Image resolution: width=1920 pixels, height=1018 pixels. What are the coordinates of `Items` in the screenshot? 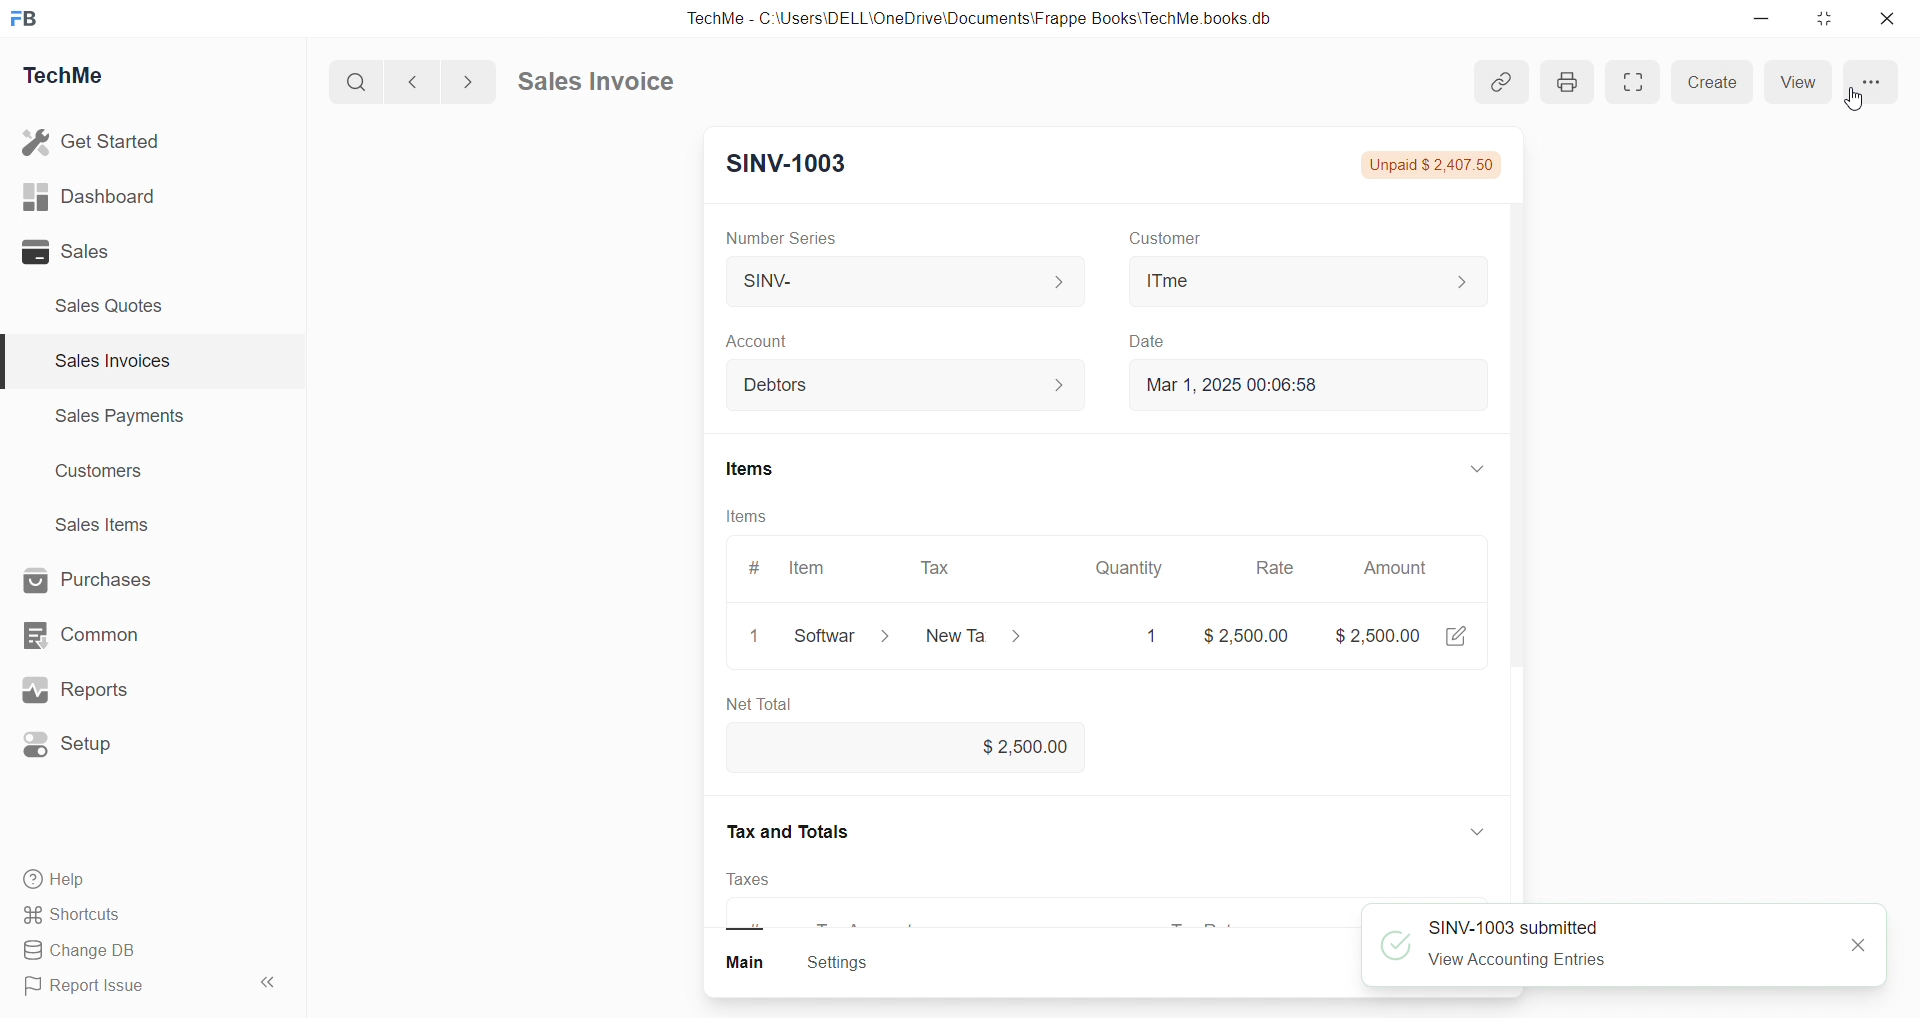 It's located at (773, 468).